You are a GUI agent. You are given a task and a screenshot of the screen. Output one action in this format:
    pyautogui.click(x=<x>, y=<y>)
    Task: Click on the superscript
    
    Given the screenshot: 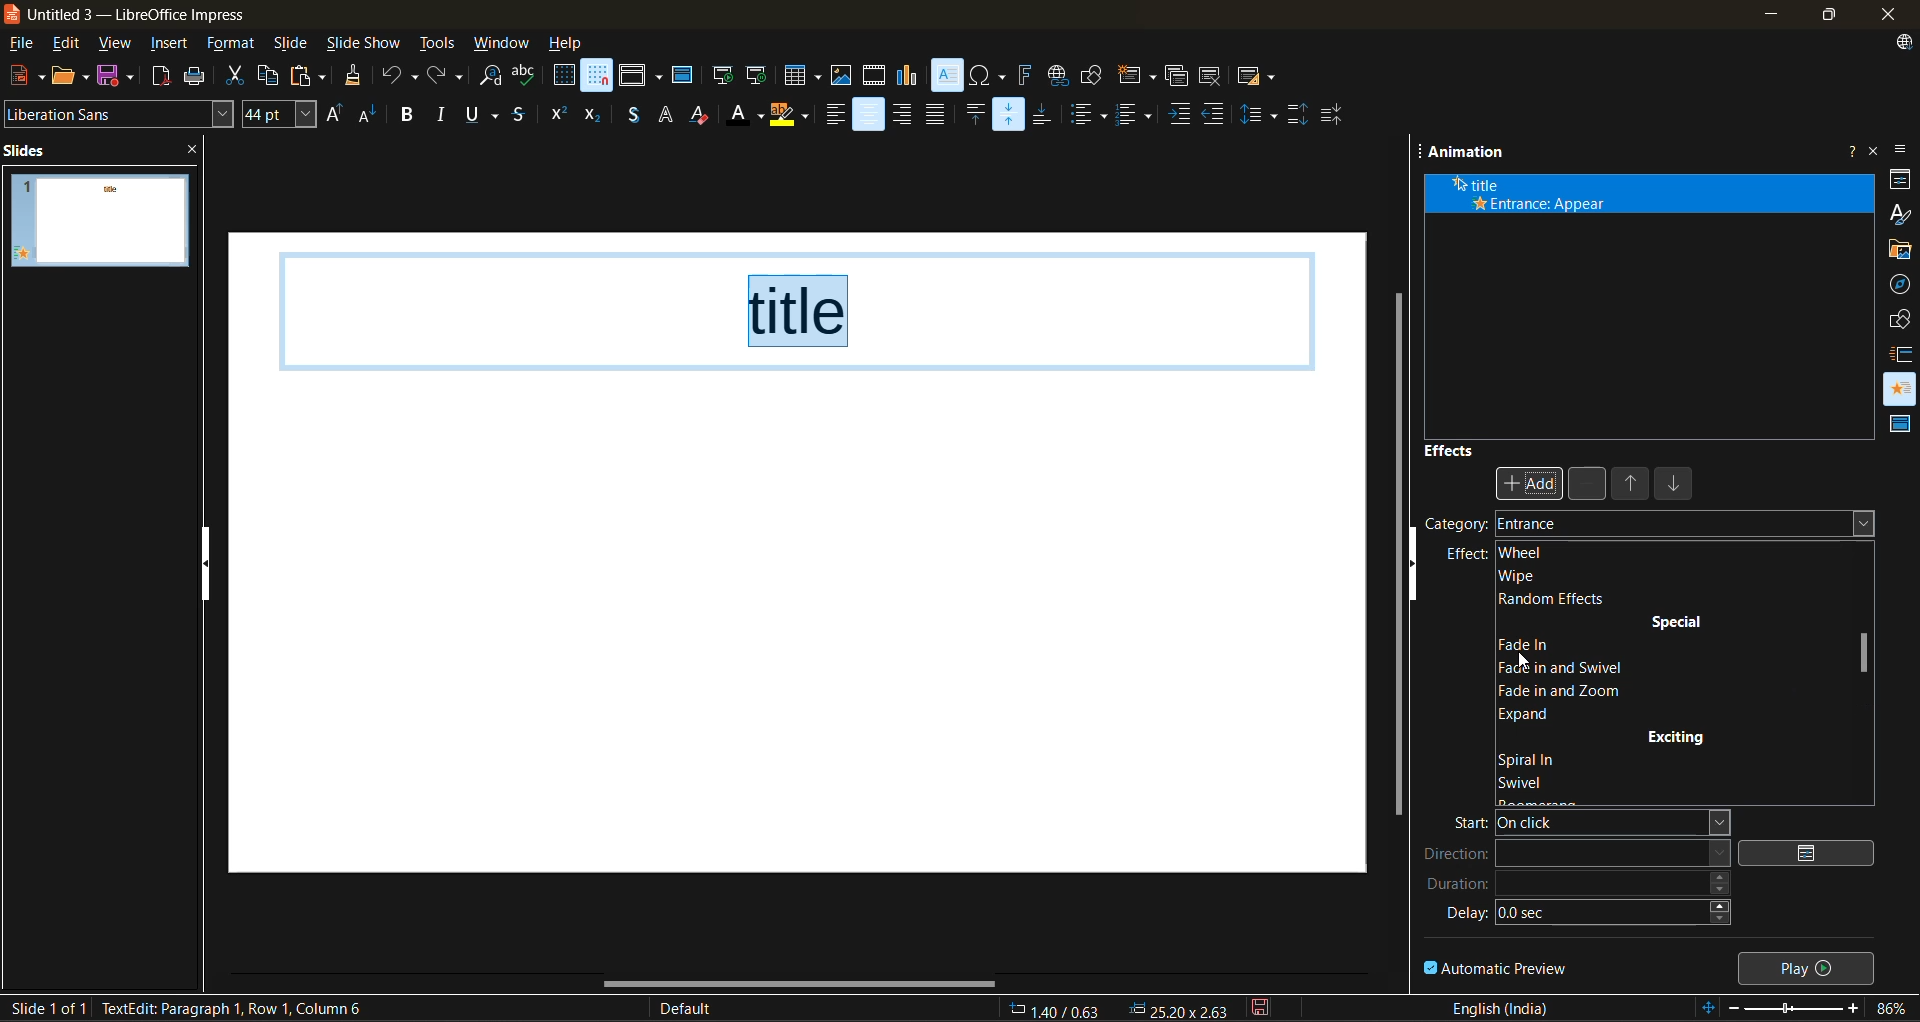 What is the action you would take?
    pyautogui.click(x=557, y=112)
    